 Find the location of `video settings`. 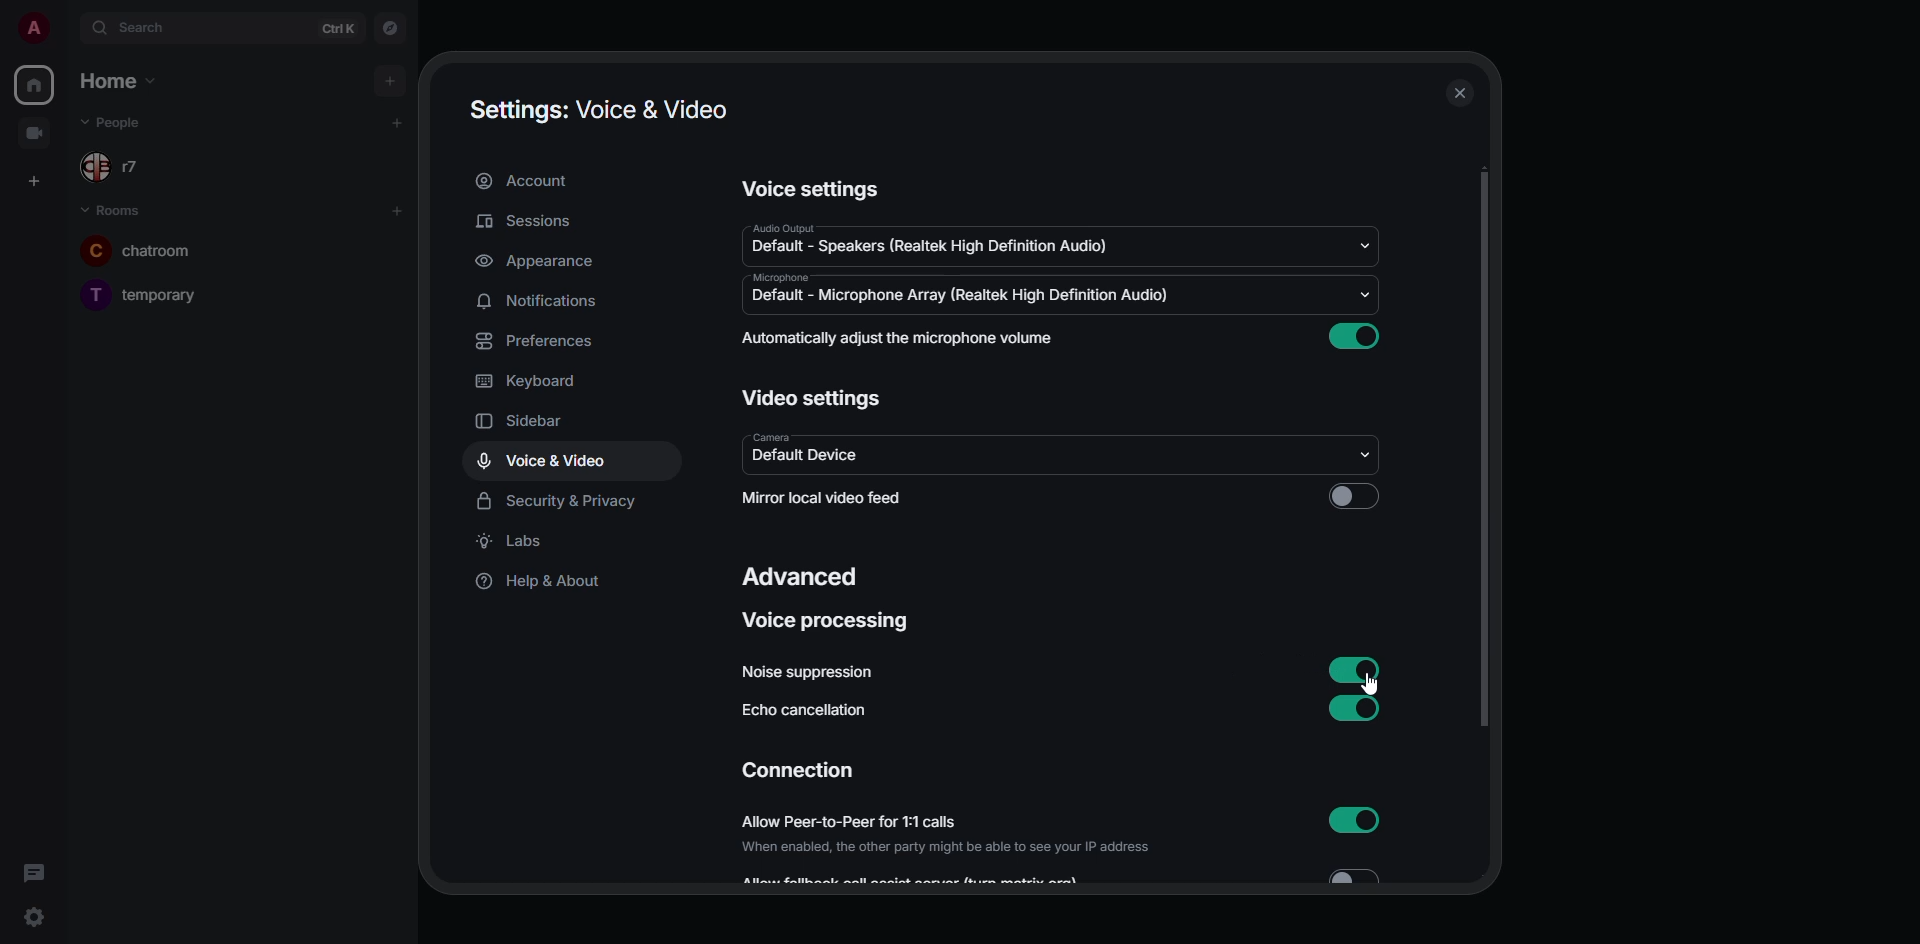

video settings is located at coordinates (813, 398).